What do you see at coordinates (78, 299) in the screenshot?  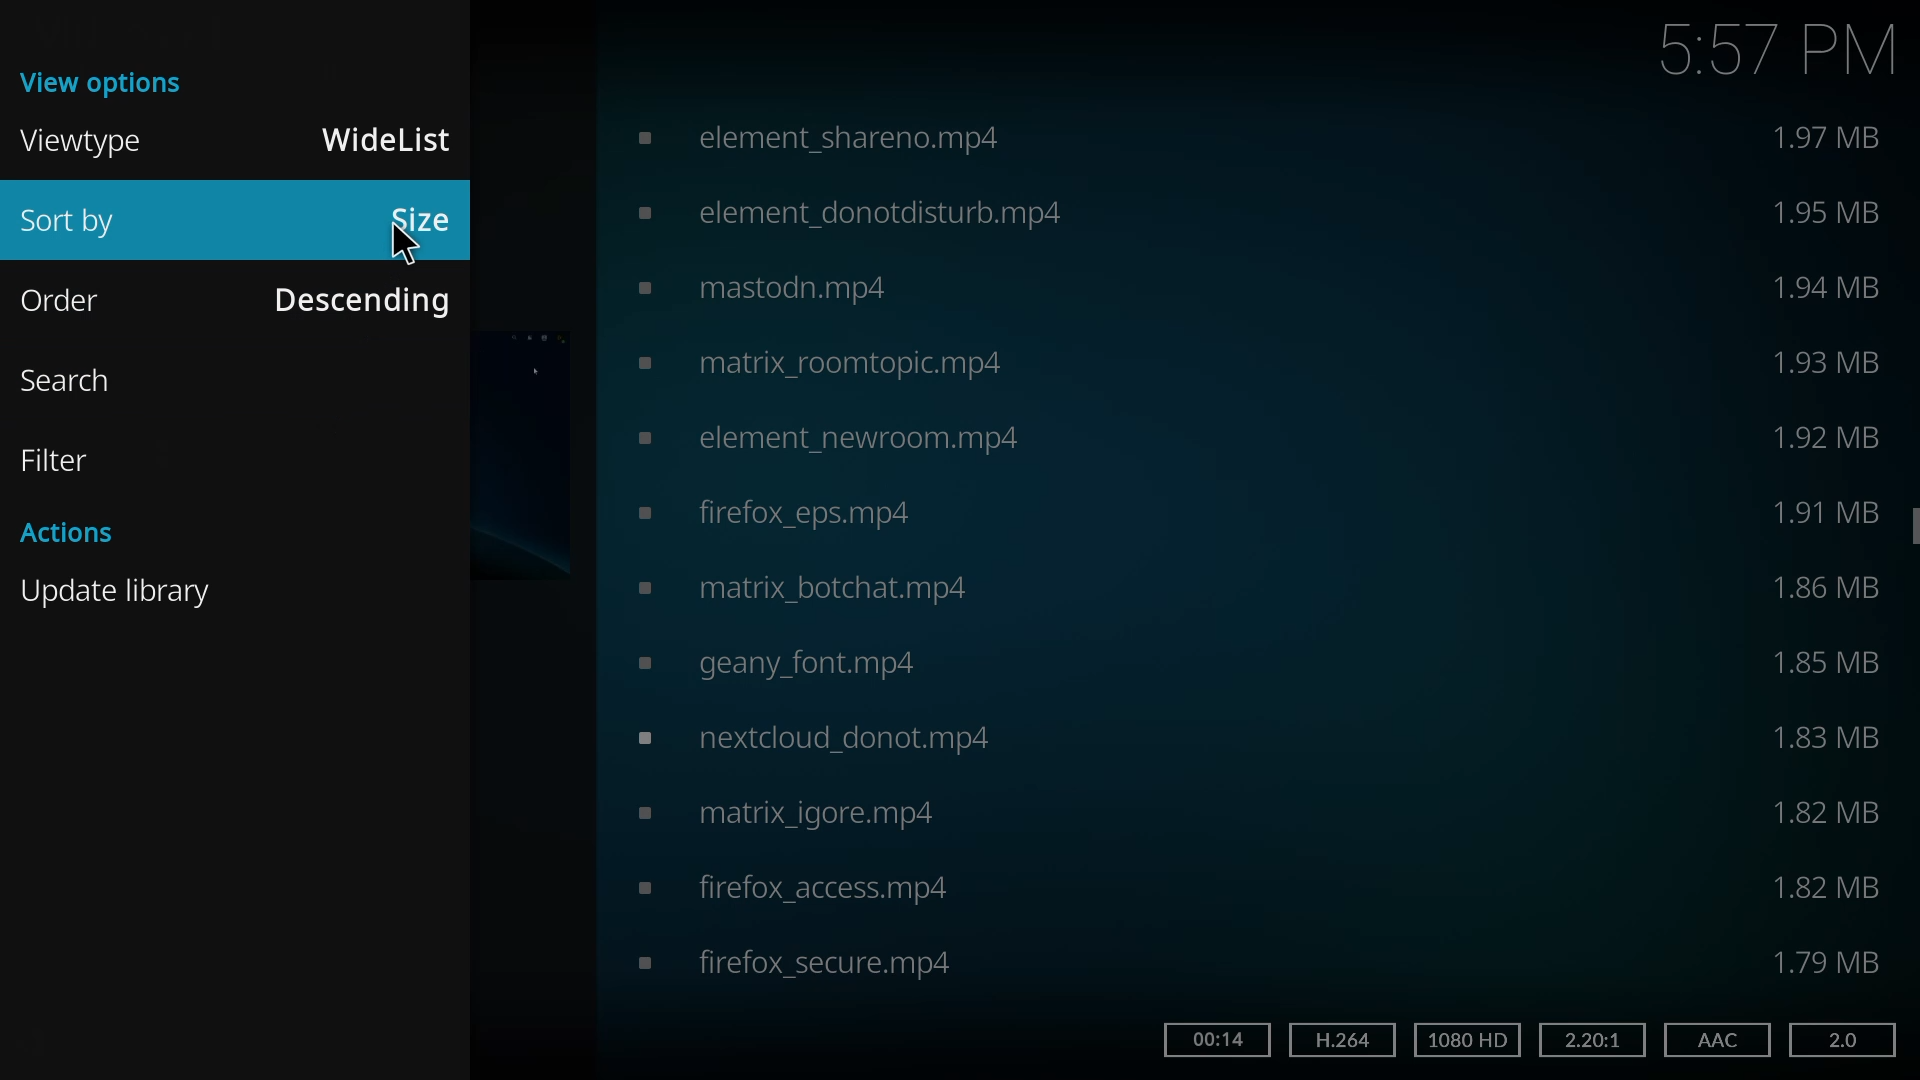 I see `order` at bounding box center [78, 299].